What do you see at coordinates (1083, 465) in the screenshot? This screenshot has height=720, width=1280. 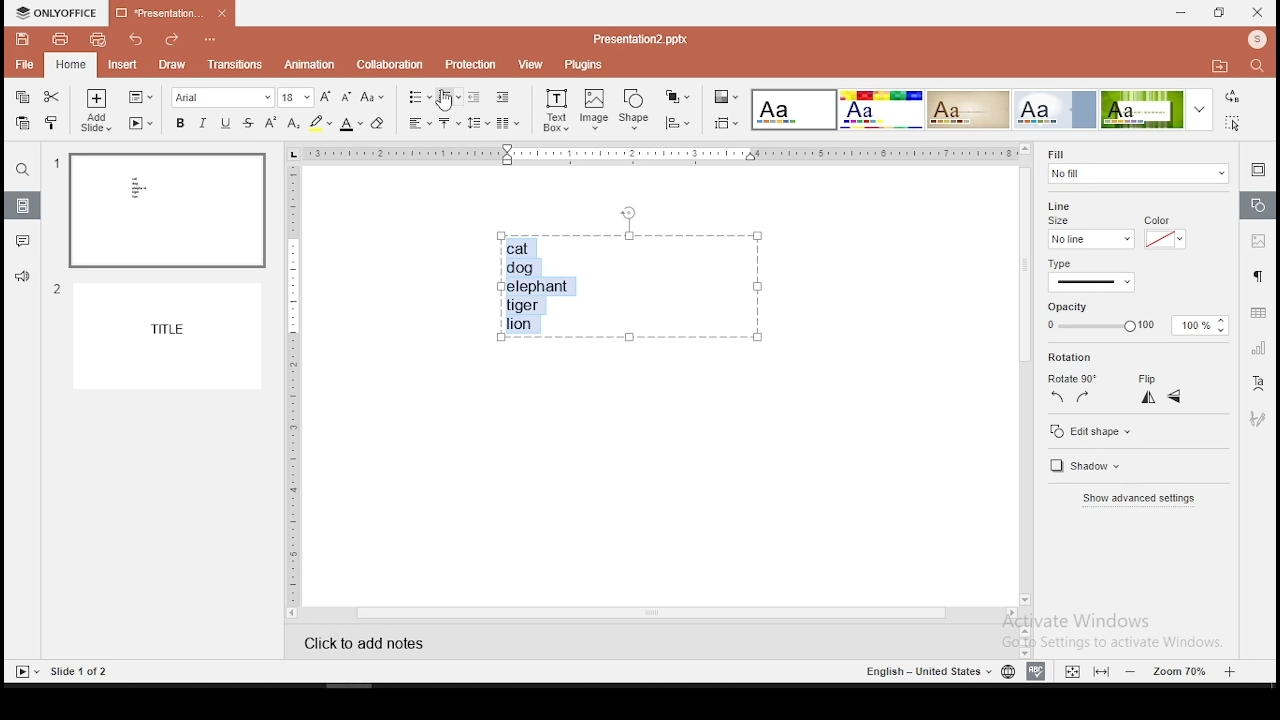 I see `shadow` at bounding box center [1083, 465].